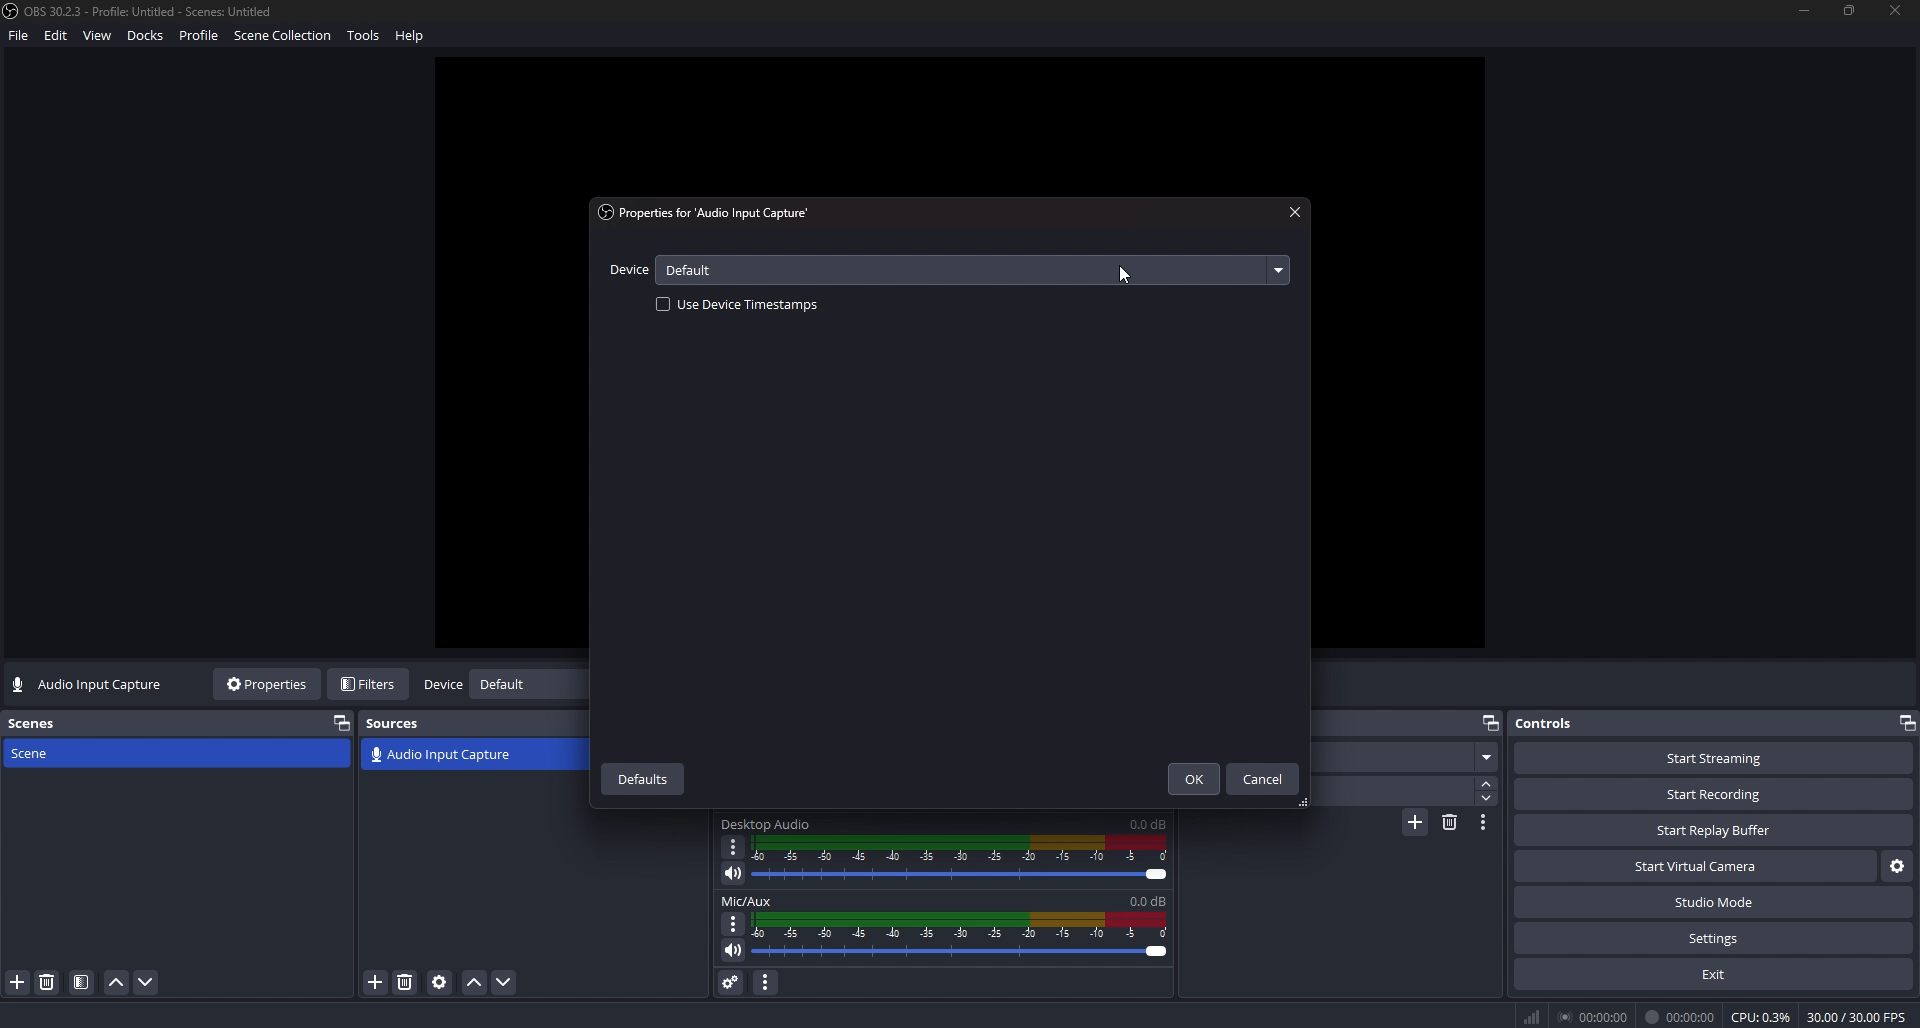 The image size is (1920, 1028). I want to click on close, so click(1295, 212).